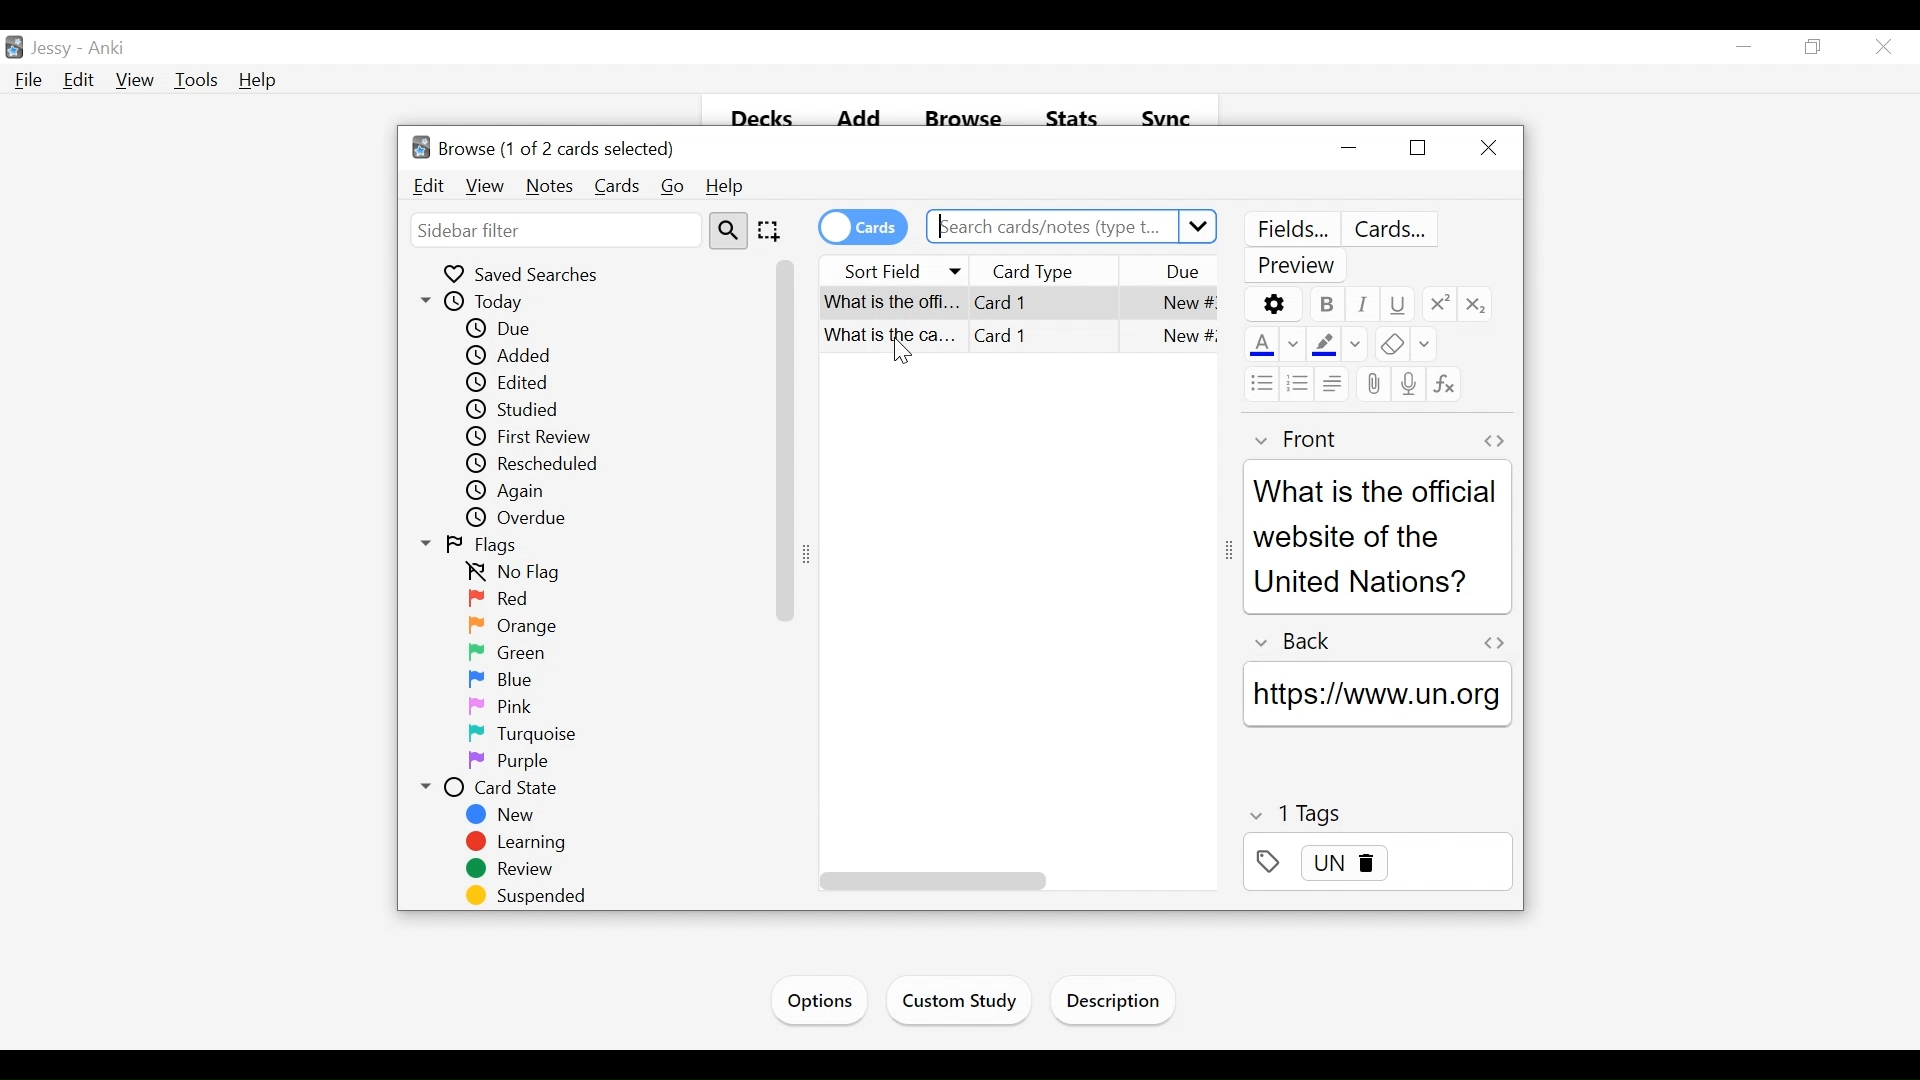 This screenshot has height=1080, width=1920. I want to click on Tags Field , so click(1377, 868).